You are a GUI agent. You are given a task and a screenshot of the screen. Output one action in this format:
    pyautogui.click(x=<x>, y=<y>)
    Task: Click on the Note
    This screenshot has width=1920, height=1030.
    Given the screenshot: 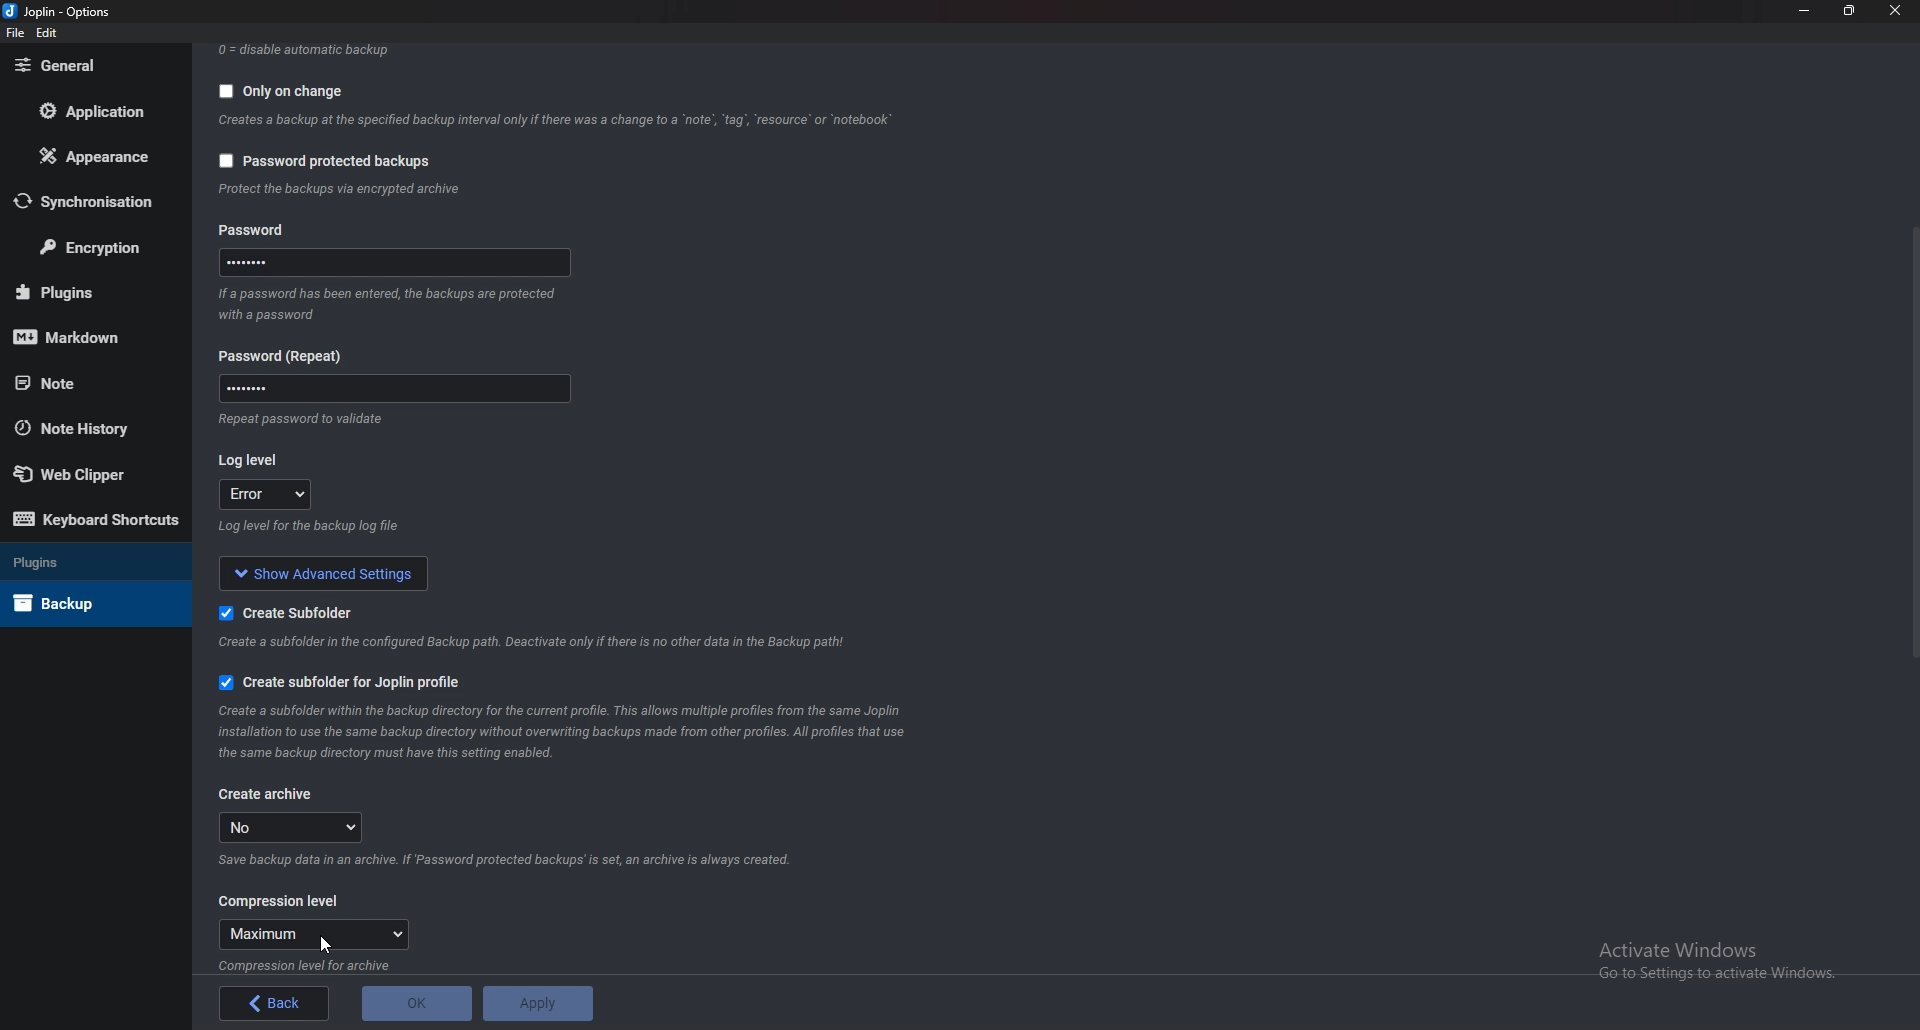 What is the action you would take?
    pyautogui.click(x=89, y=381)
    